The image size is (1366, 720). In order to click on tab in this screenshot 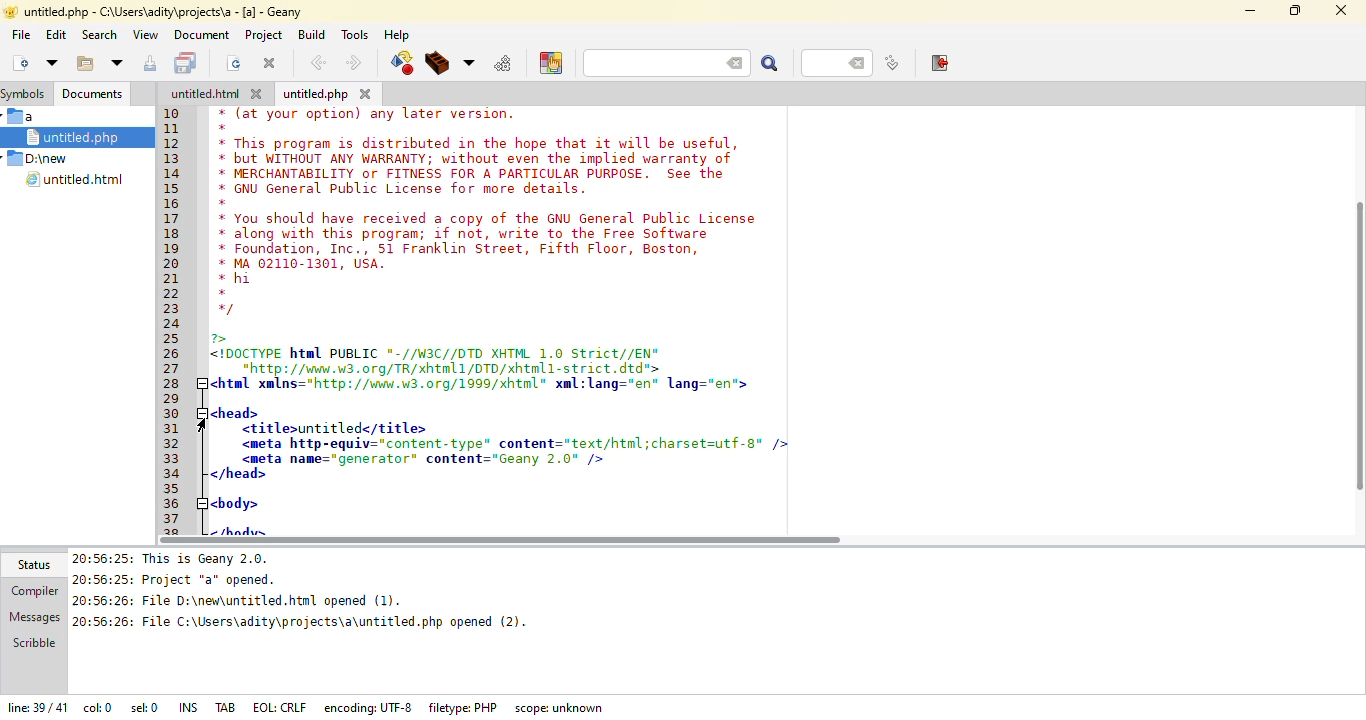, I will do `click(227, 706)`.